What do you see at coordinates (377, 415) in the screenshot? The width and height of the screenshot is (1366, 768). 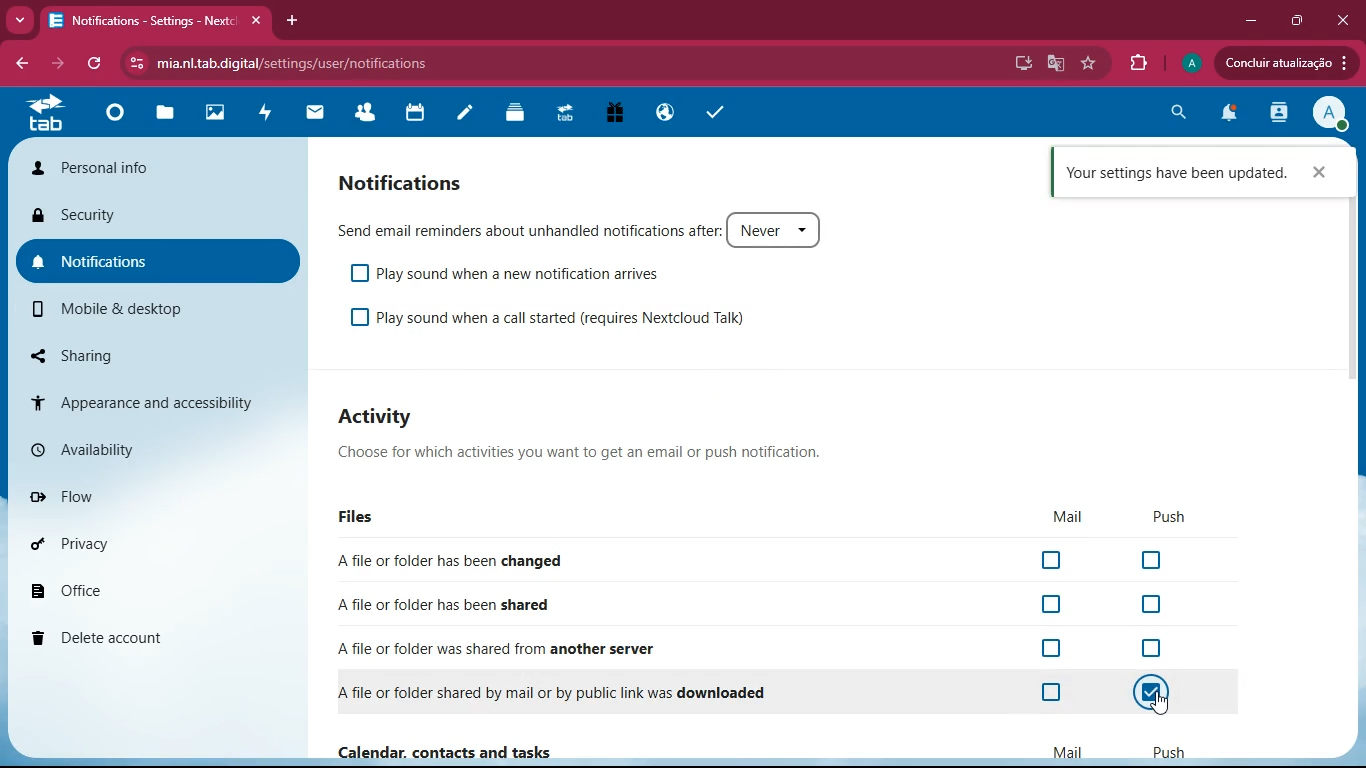 I see `Activity` at bounding box center [377, 415].